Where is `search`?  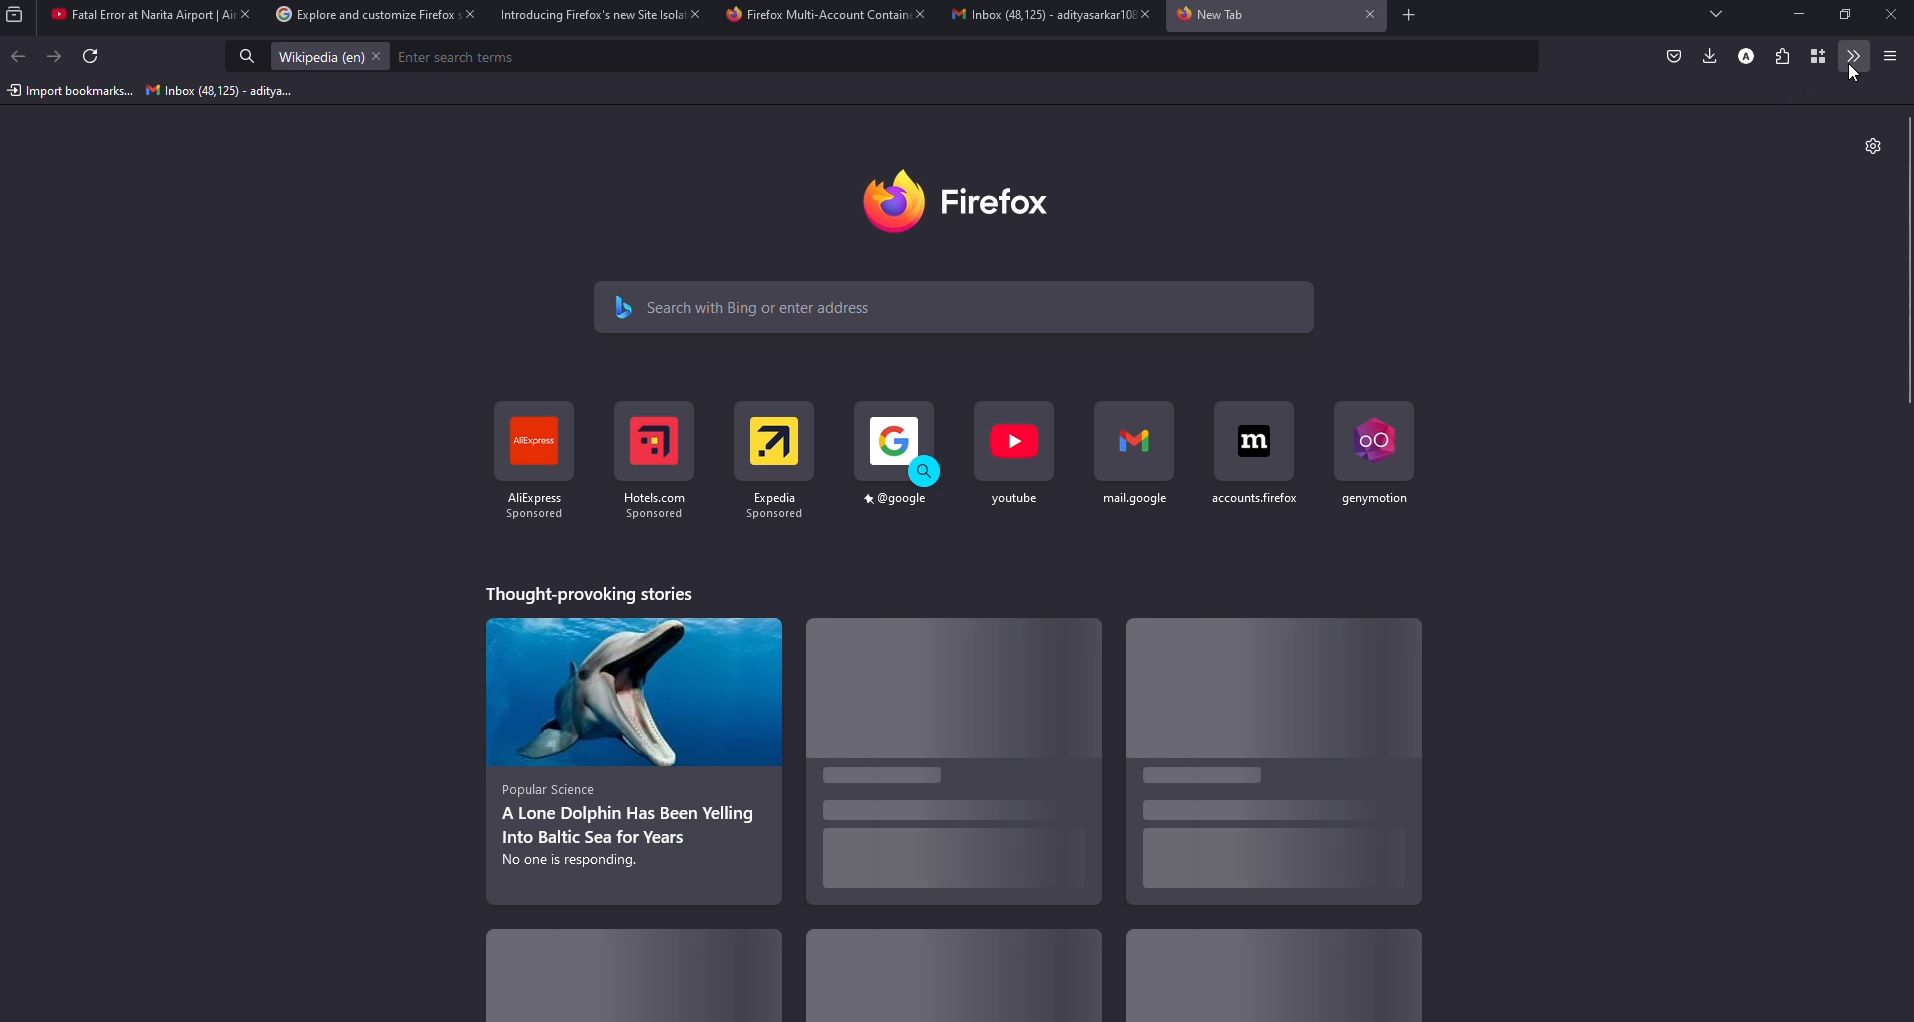 search is located at coordinates (248, 58).